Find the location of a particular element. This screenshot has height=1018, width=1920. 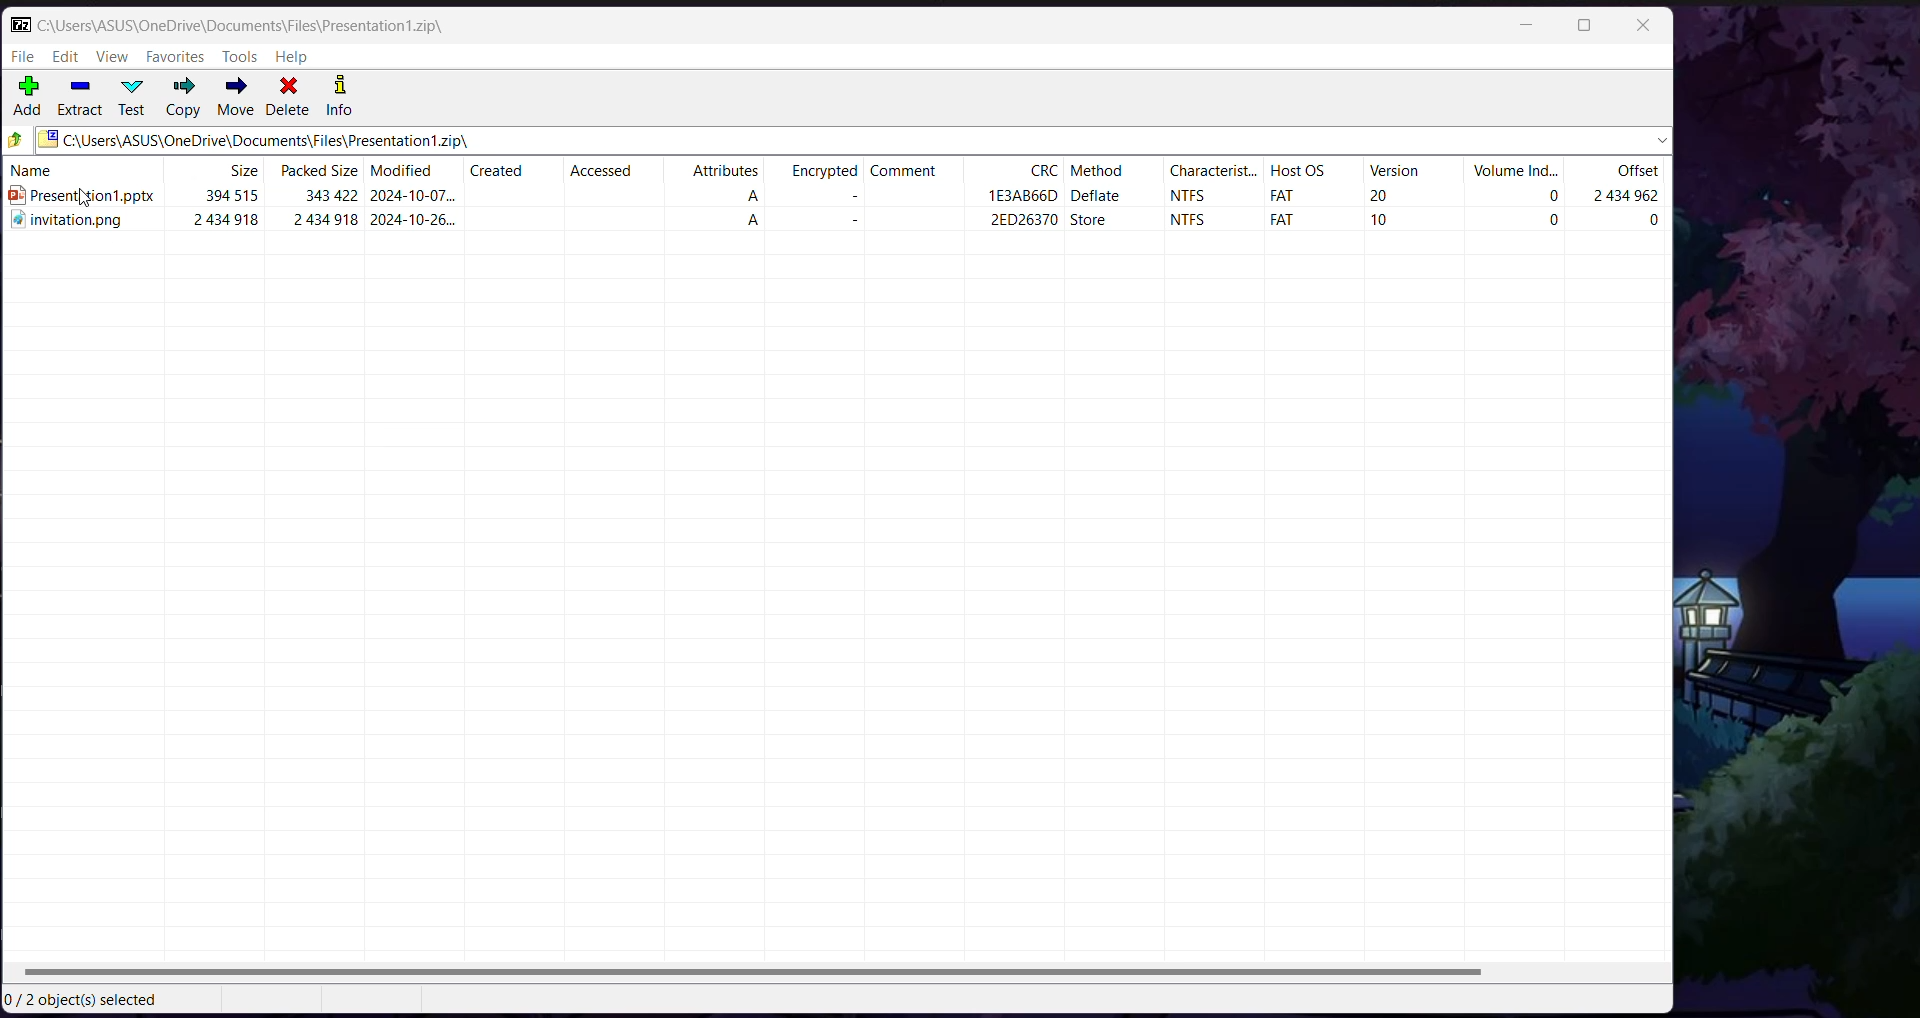

 presentation  1.pptx is located at coordinates (81, 197).